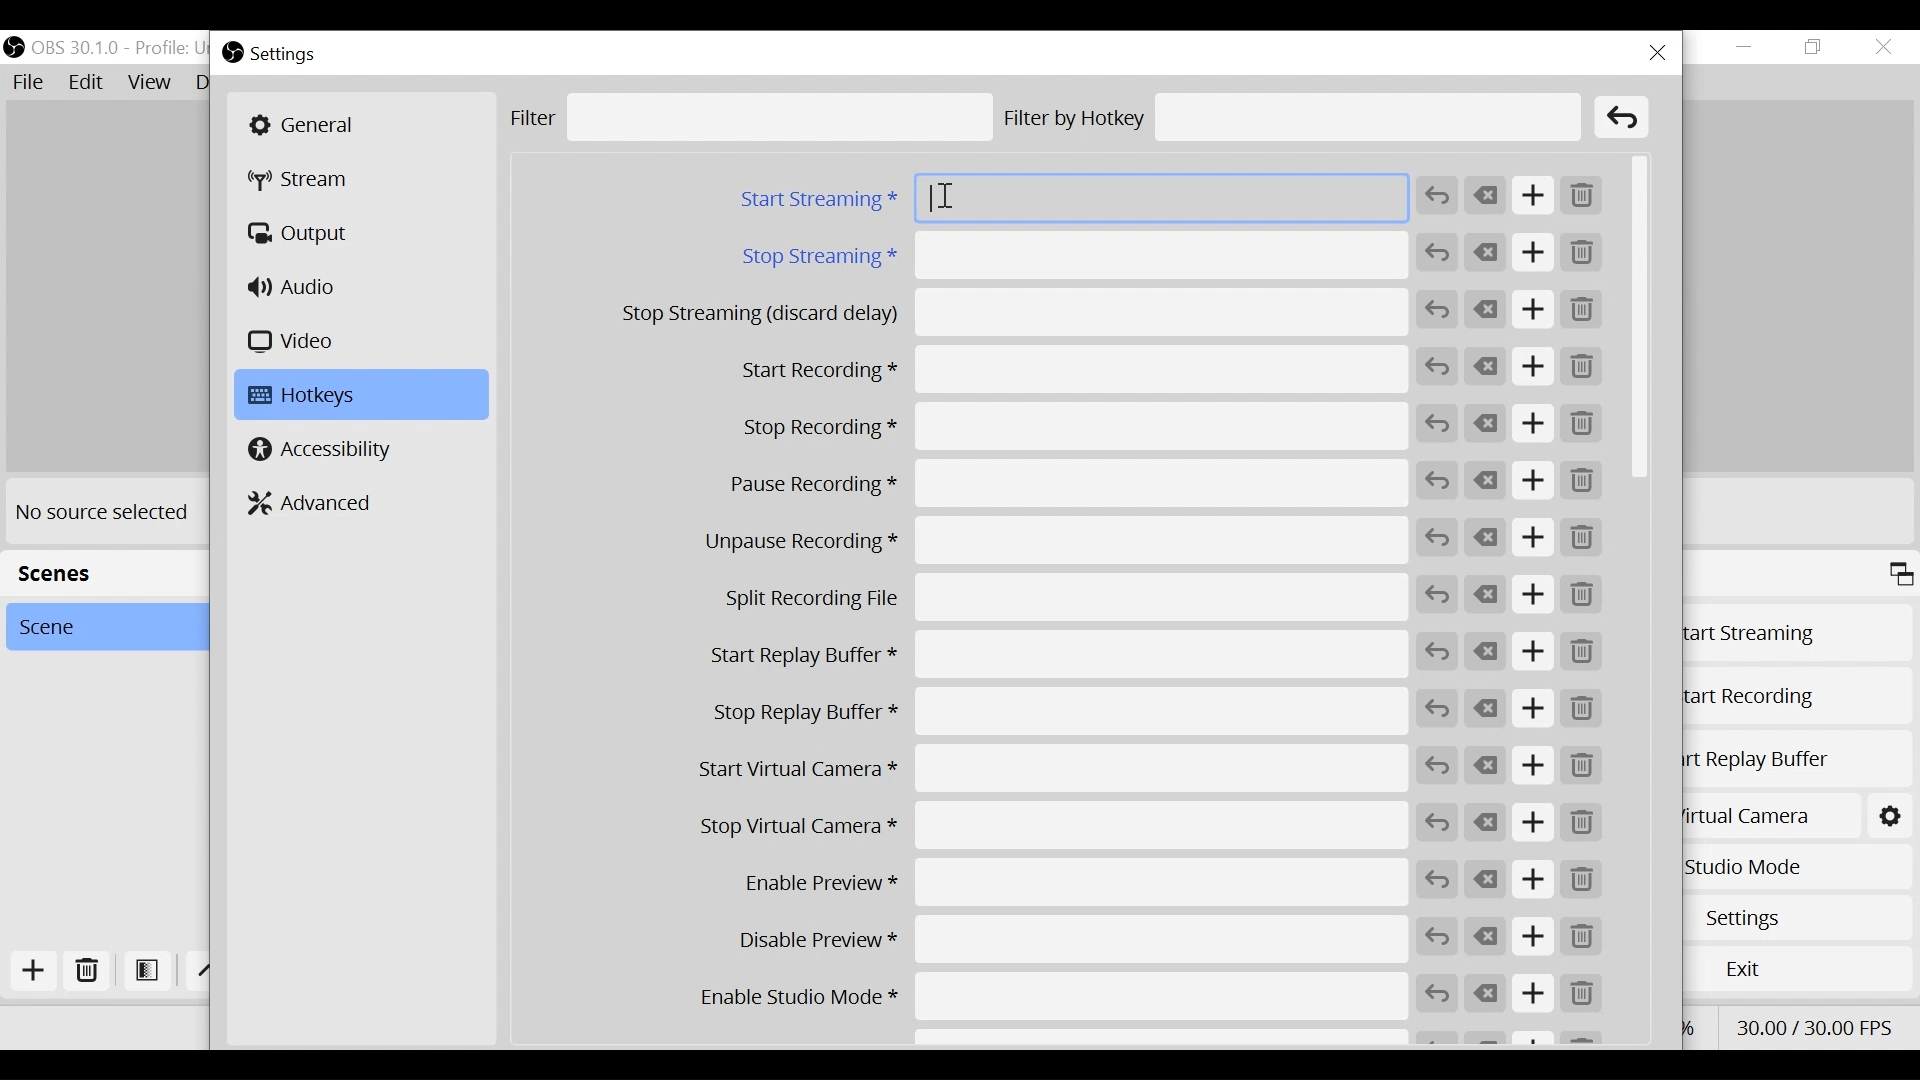  I want to click on Revert, so click(1438, 710).